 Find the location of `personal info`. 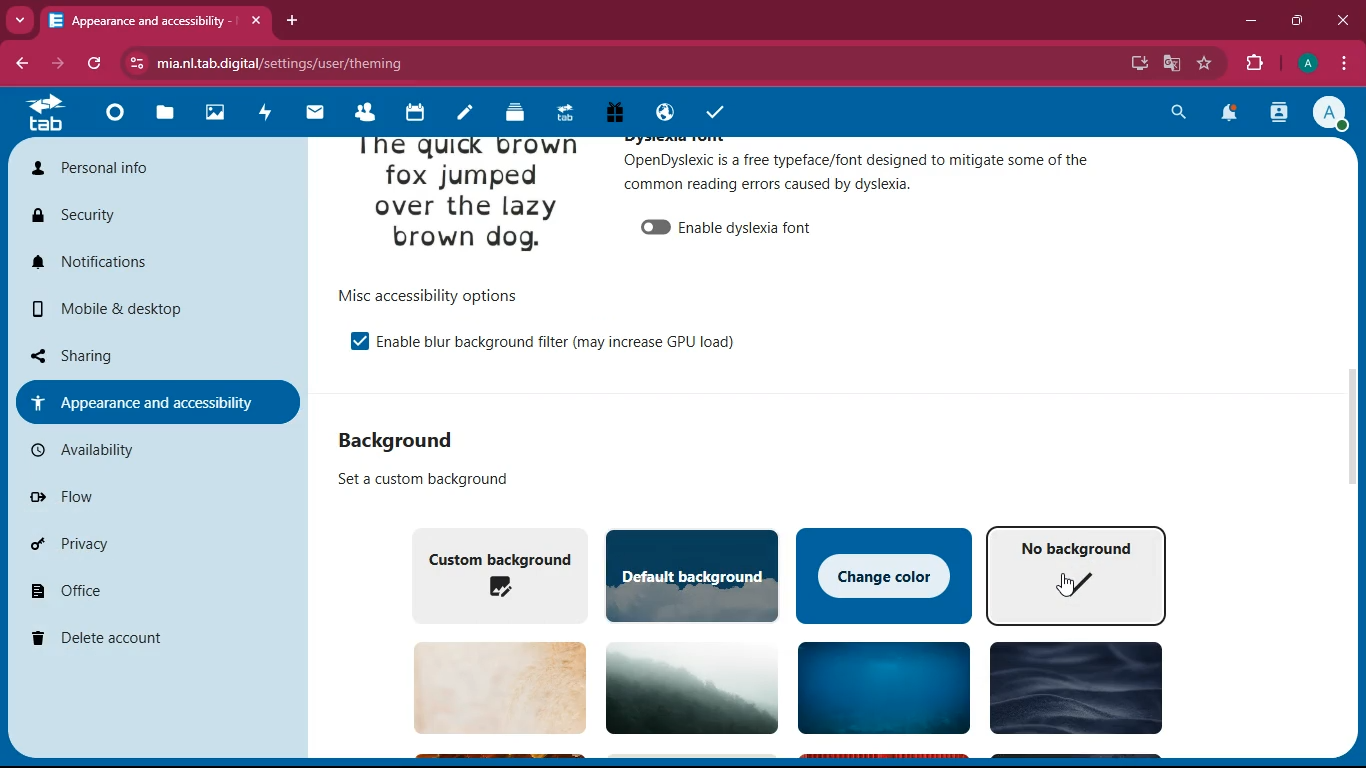

personal info is located at coordinates (153, 173).